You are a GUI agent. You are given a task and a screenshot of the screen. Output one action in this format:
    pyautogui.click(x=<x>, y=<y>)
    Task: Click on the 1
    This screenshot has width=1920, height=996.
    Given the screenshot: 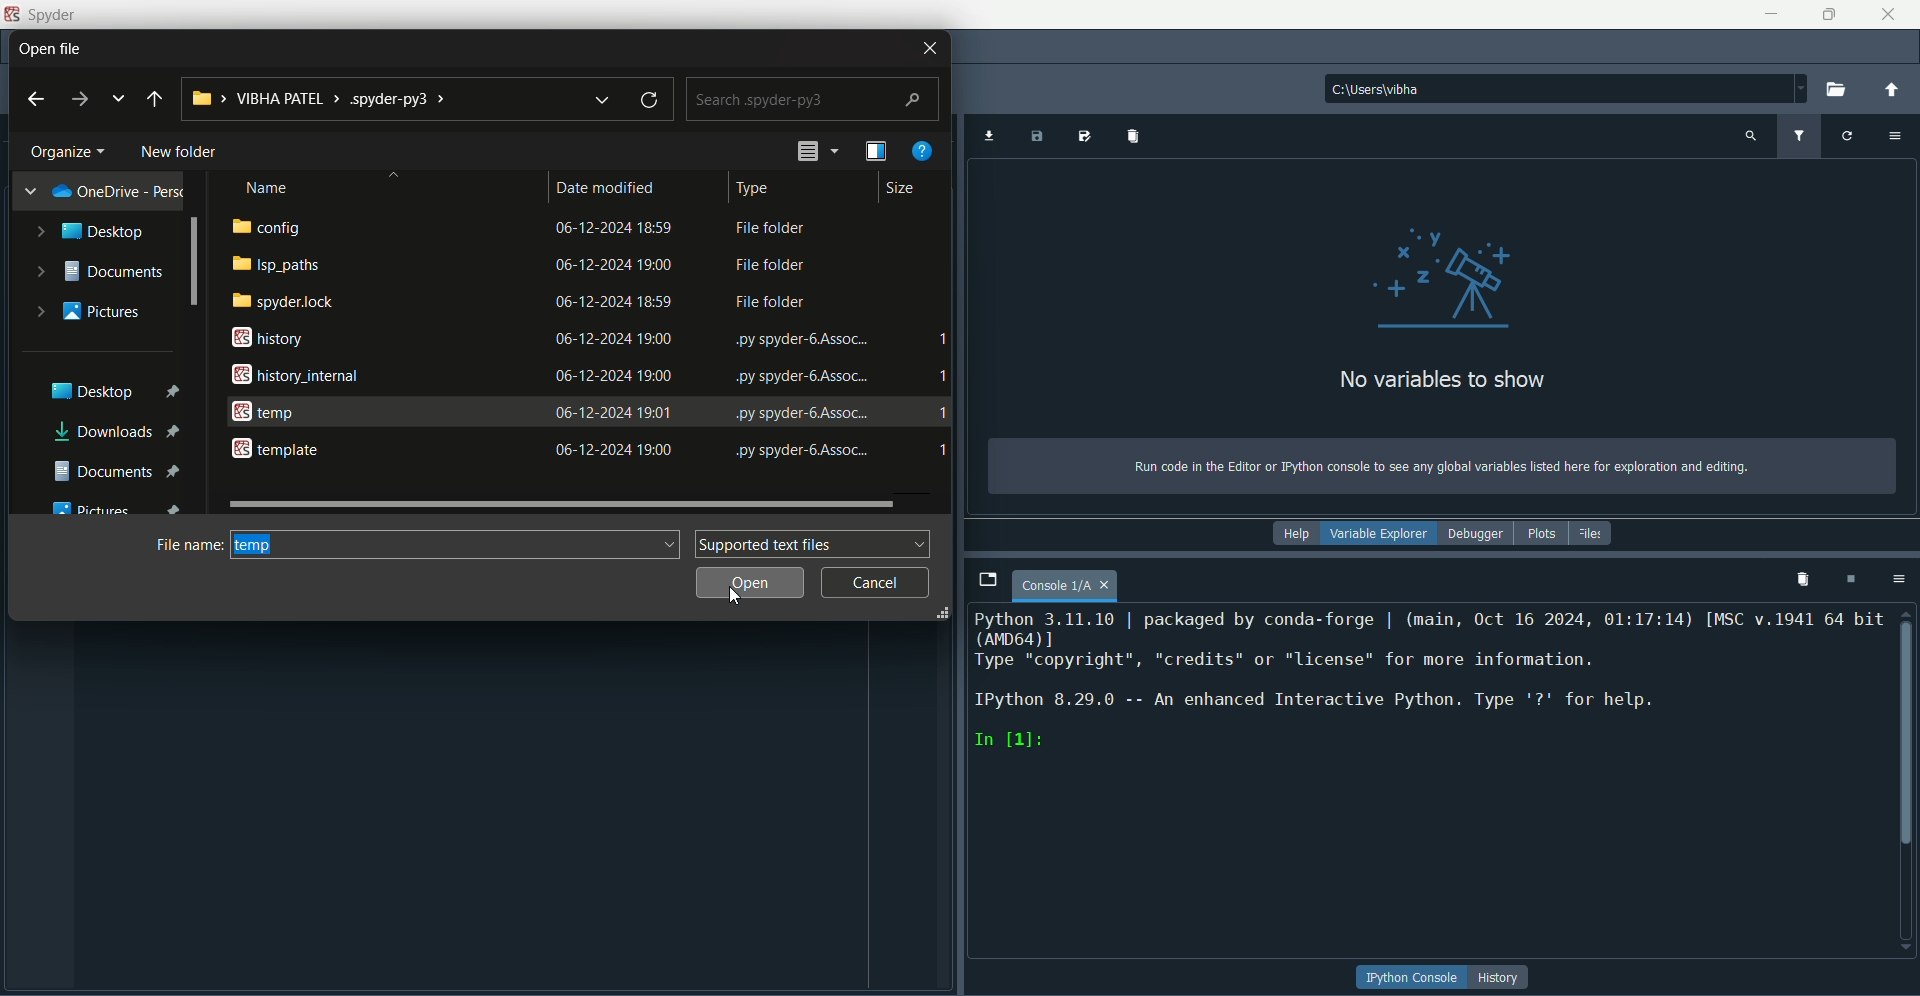 What is the action you would take?
    pyautogui.click(x=948, y=372)
    